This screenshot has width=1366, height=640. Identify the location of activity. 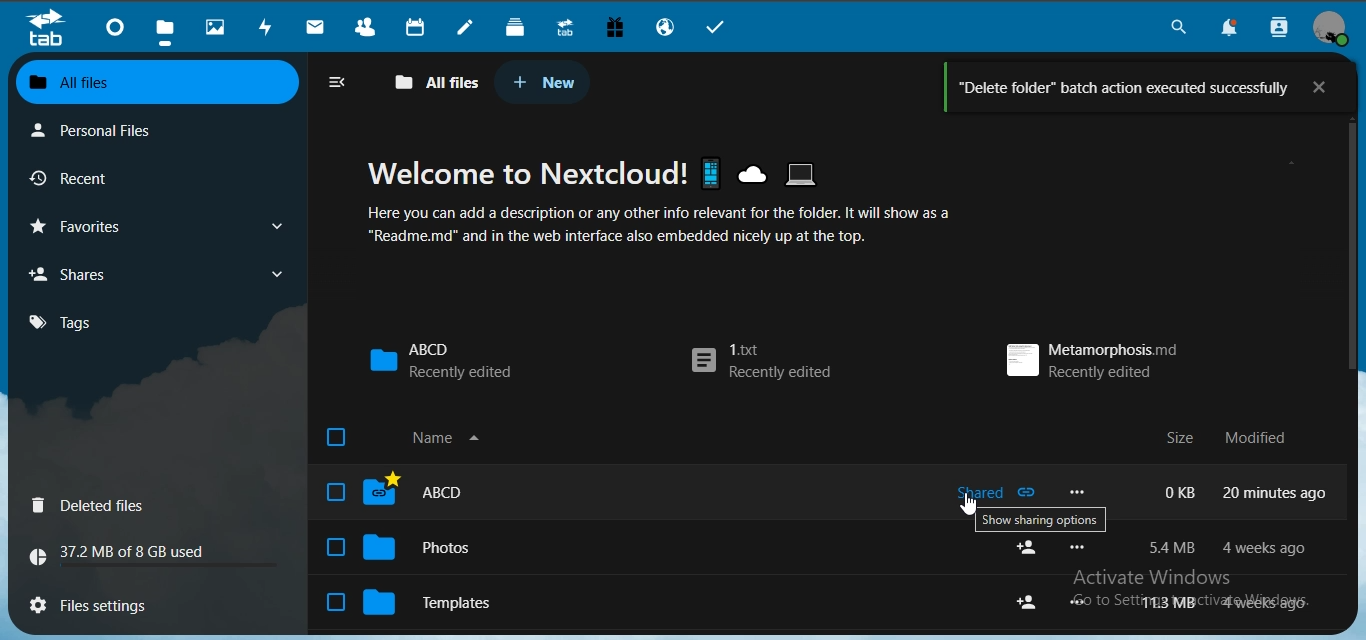
(270, 27).